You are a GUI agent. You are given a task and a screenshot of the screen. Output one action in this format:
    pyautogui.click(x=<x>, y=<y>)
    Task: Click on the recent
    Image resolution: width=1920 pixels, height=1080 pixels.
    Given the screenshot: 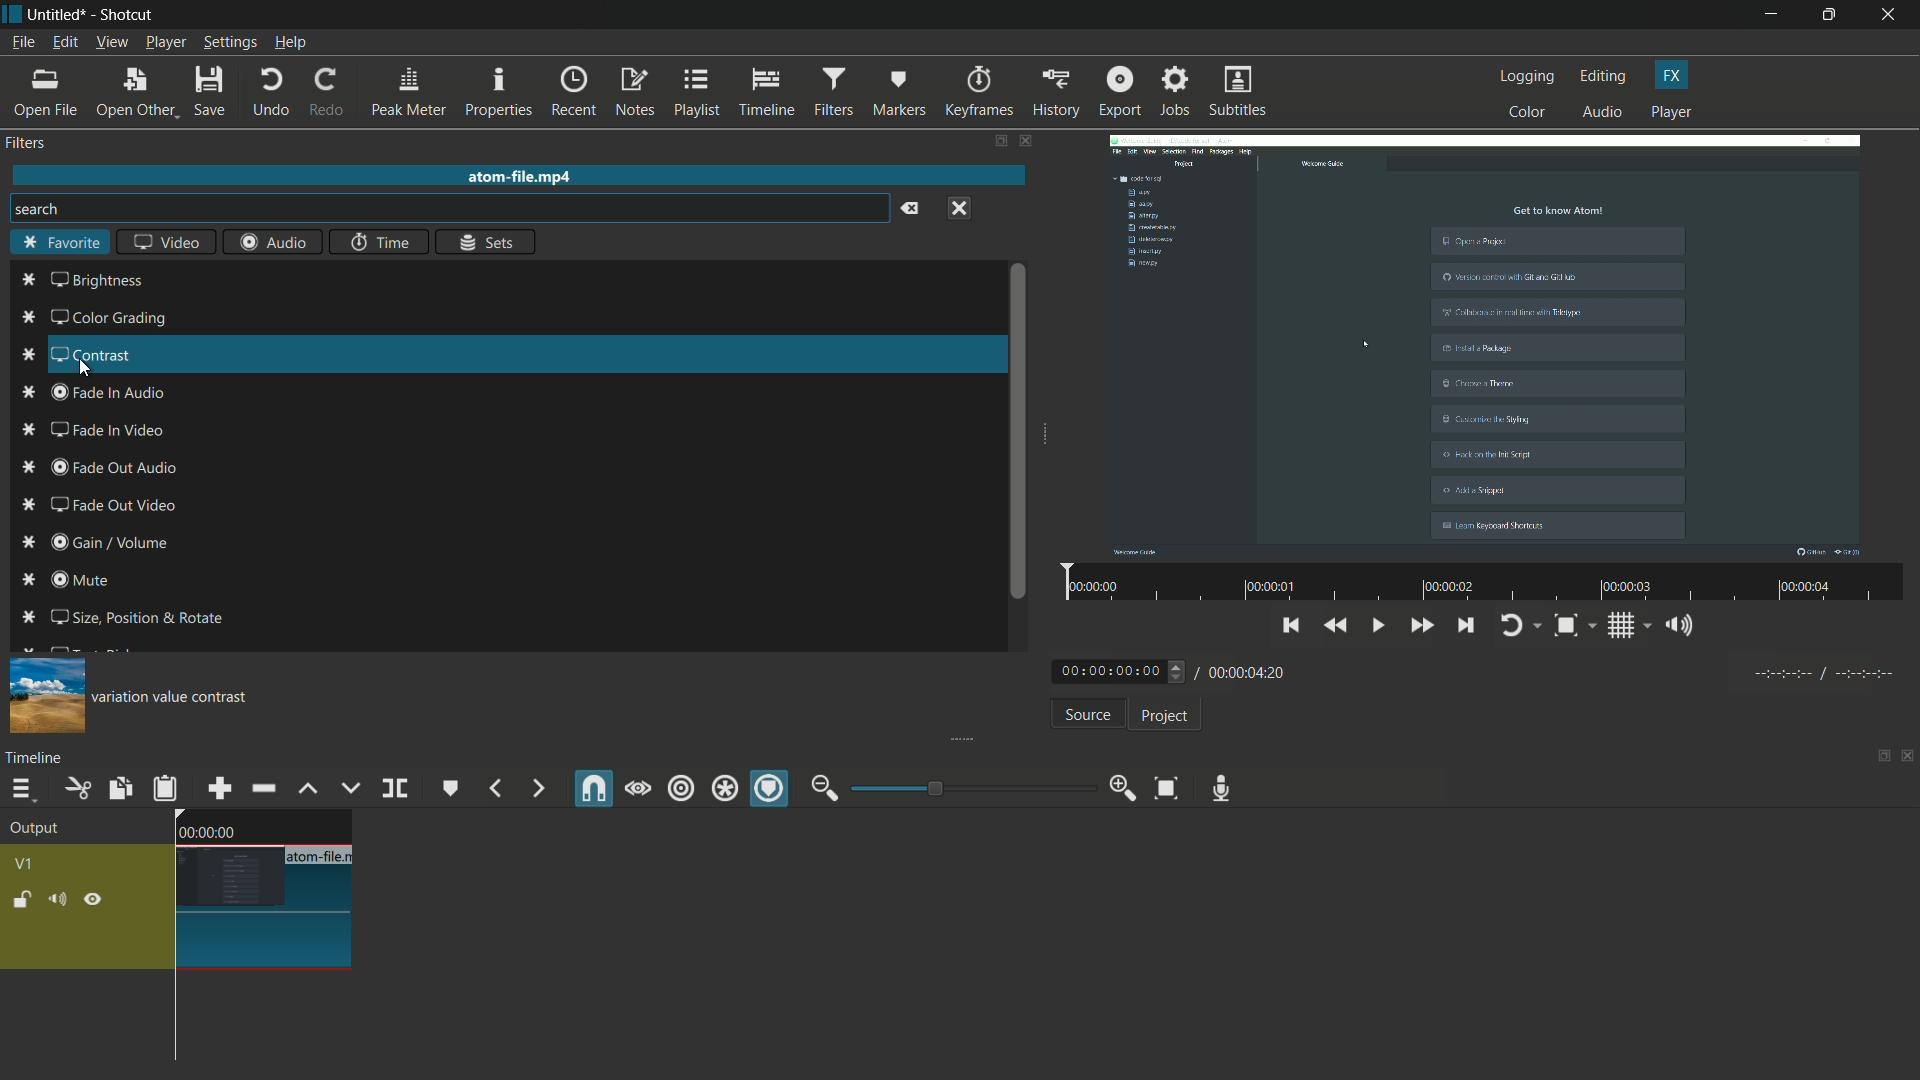 What is the action you would take?
    pyautogui.click(x=576, y=91)
    